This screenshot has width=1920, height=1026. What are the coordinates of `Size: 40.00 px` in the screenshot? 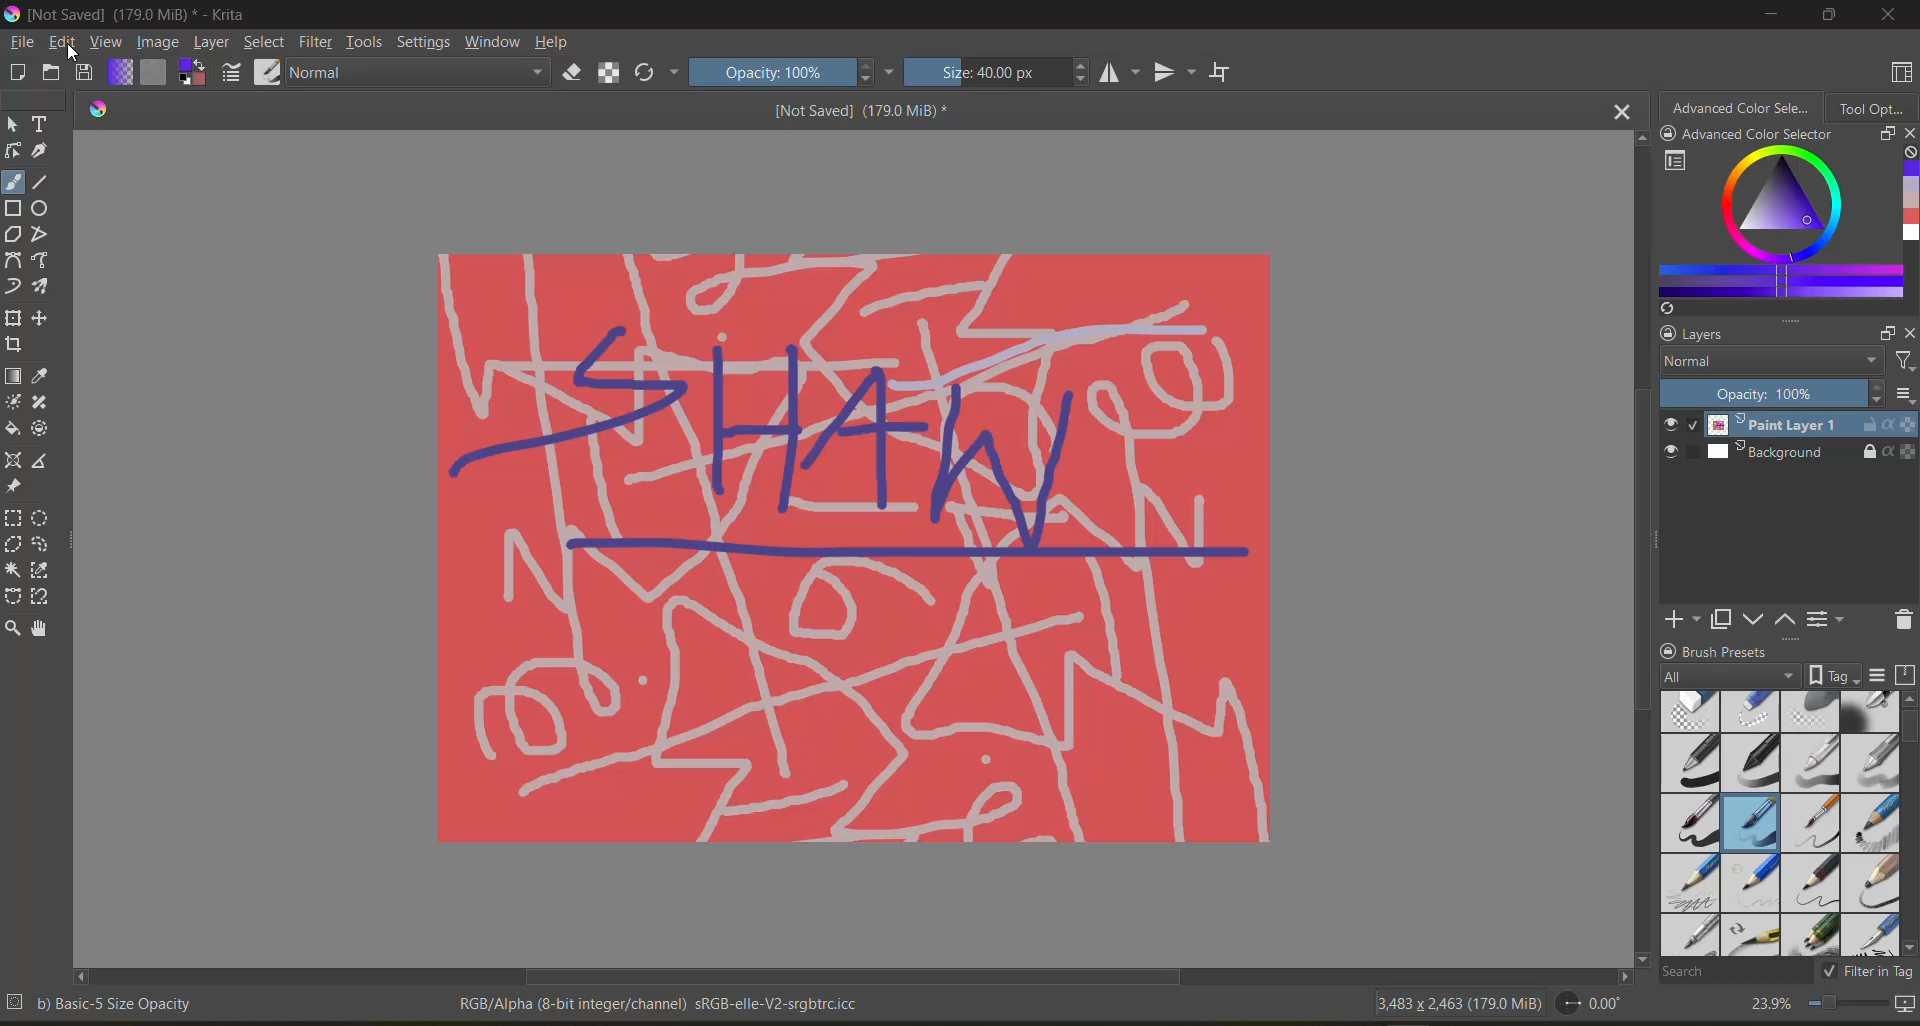 It's located at (1000, 72).